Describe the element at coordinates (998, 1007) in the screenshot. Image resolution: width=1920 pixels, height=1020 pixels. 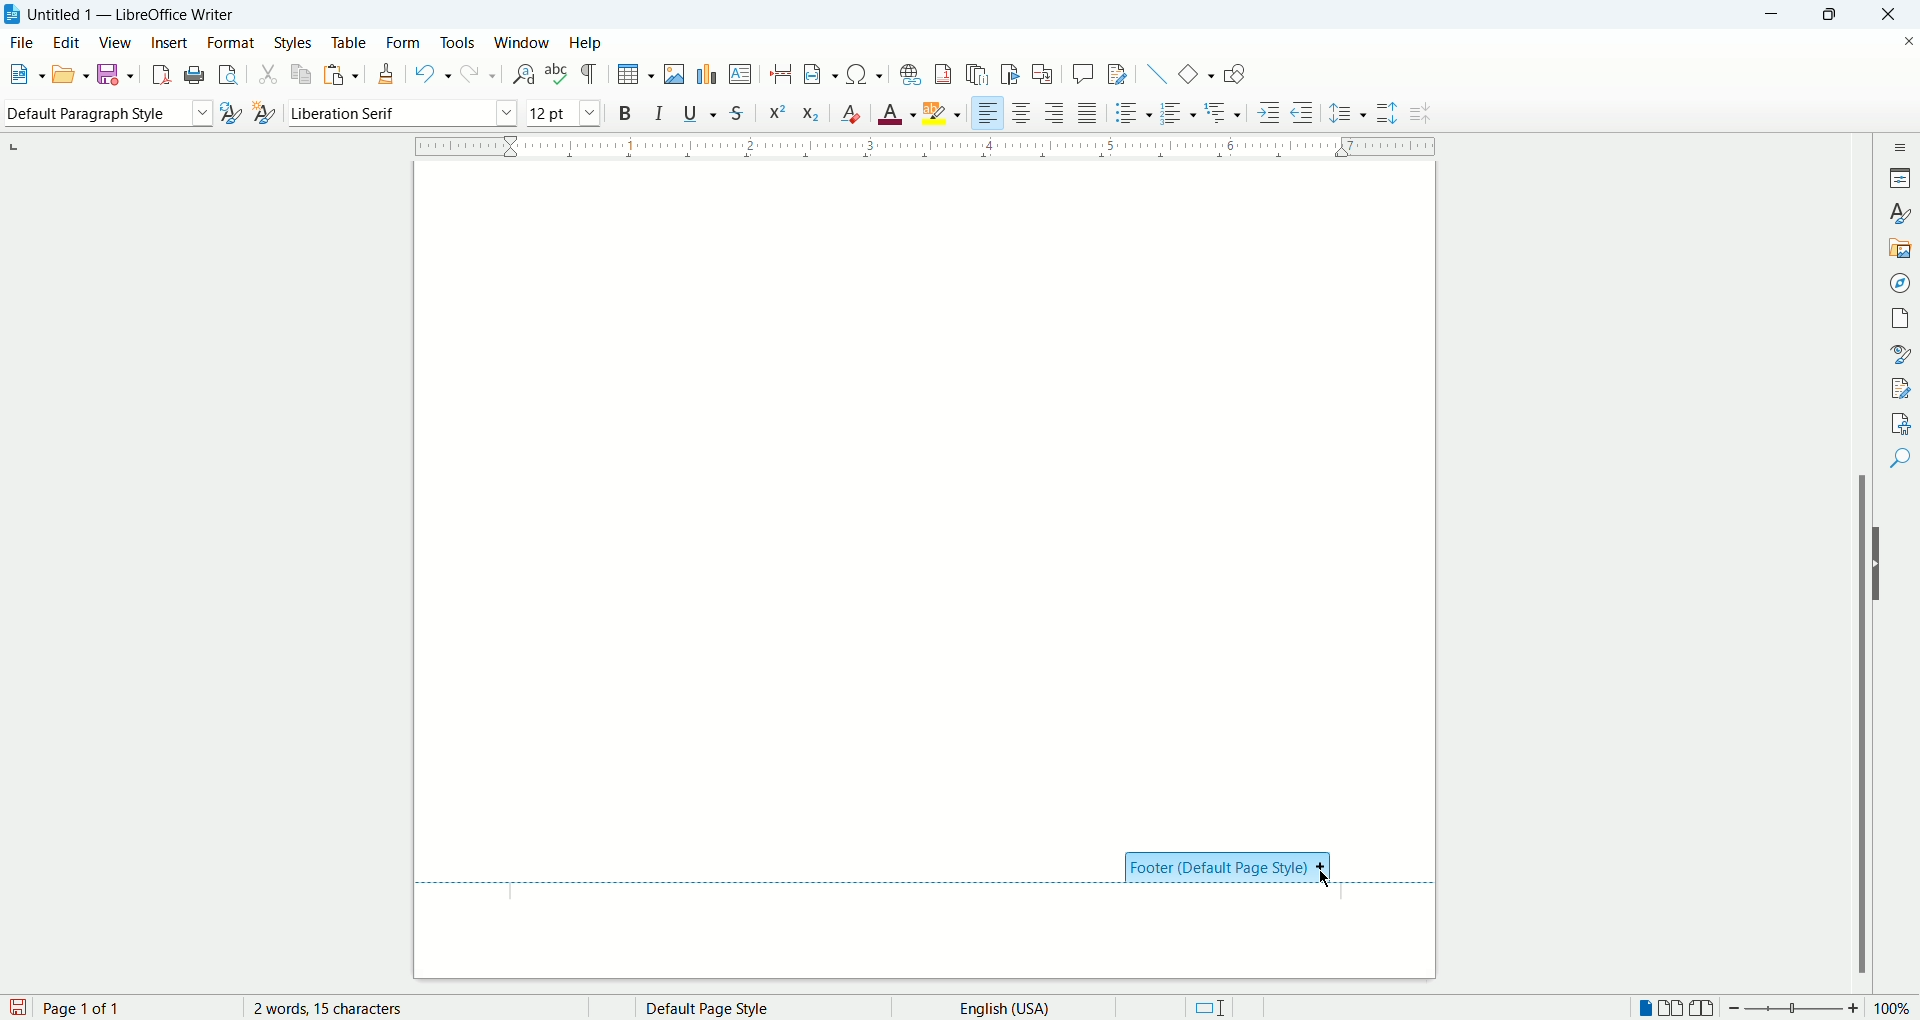
I see `text language` at that location.